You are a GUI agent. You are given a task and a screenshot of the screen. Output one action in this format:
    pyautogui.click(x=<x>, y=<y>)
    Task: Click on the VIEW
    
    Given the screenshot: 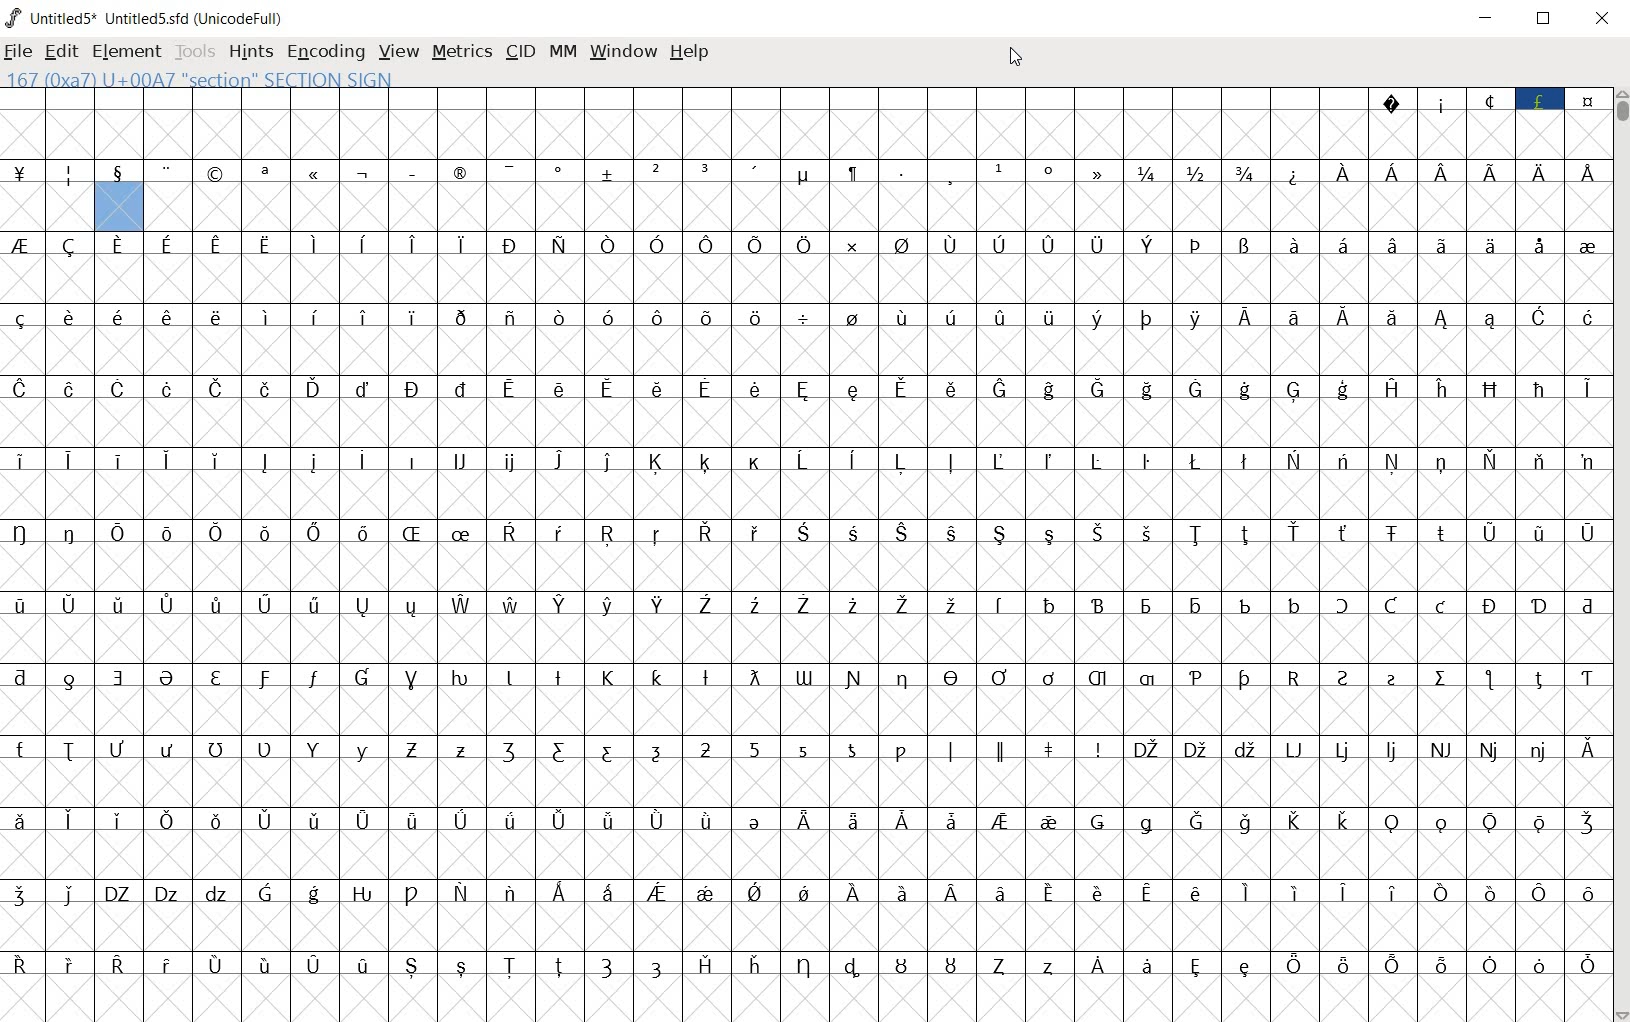 What is the action you would take?
    pyautogui.click(x=399, y=53)
    